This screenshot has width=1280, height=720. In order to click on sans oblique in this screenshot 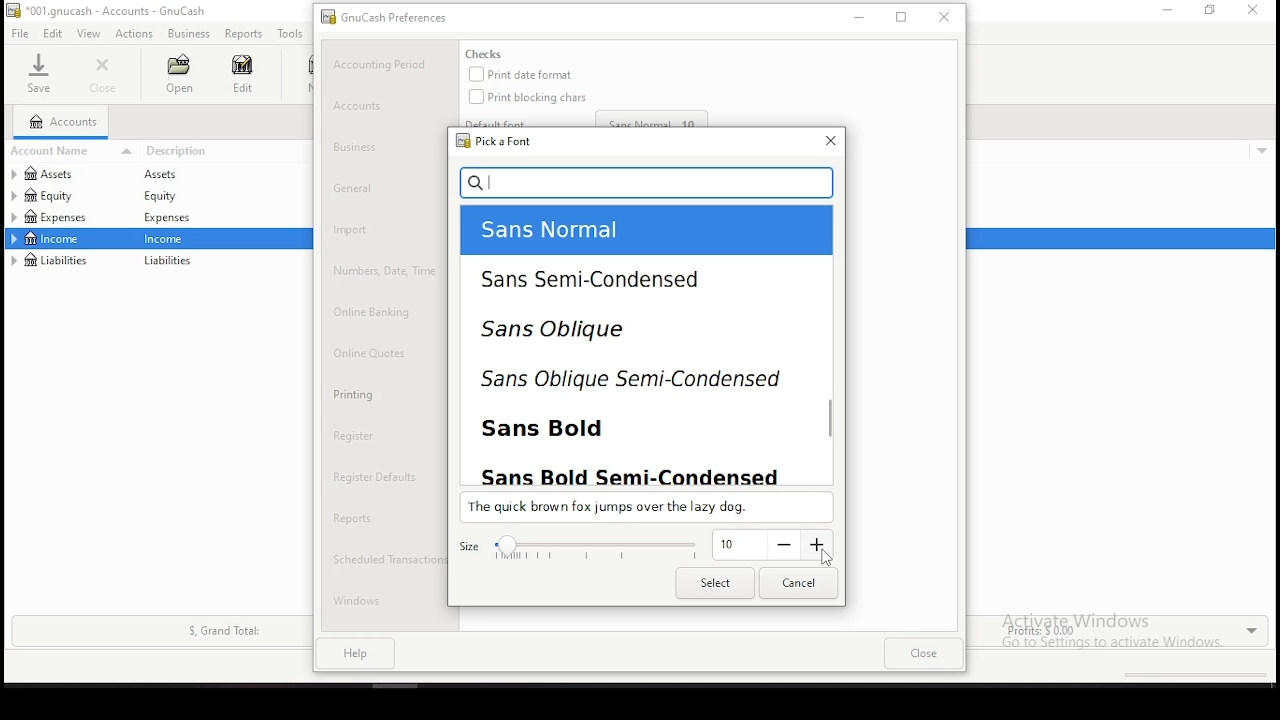, I will do `click(590, 335)`.